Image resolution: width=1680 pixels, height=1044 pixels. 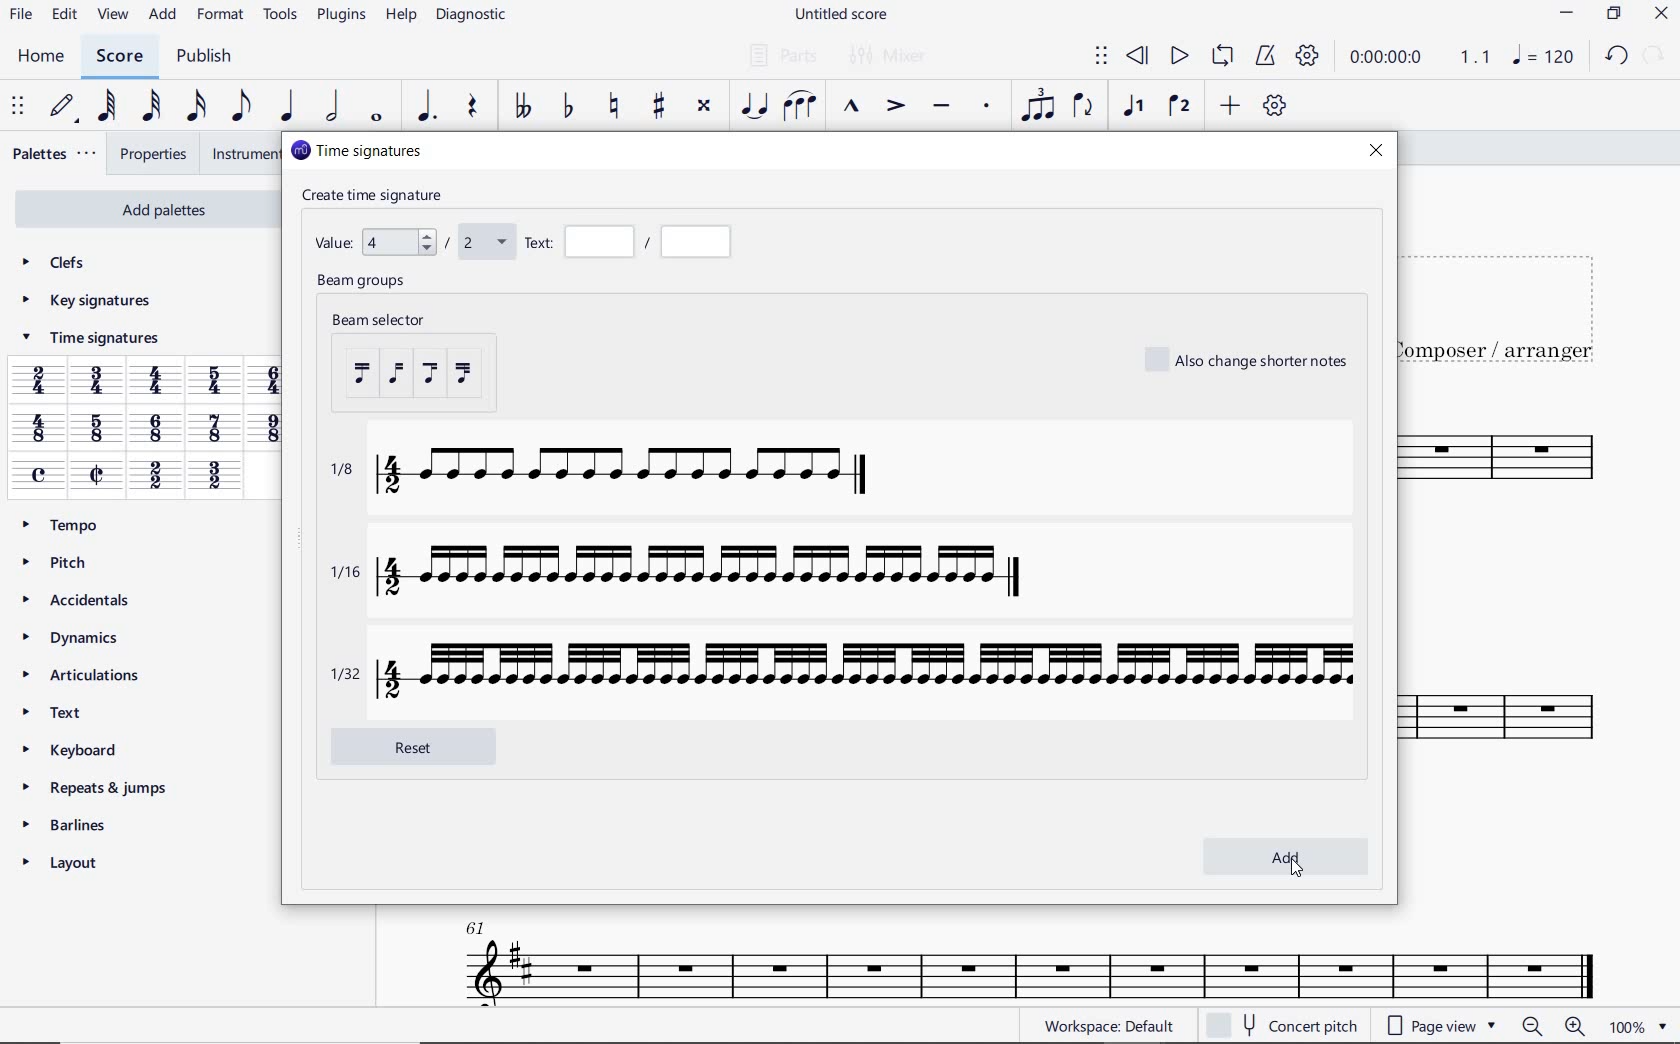 What do you see at coordinates (21, 108) in the screenshot?
I see `SELECET TO MOVE` at bounding box center [21, 108].